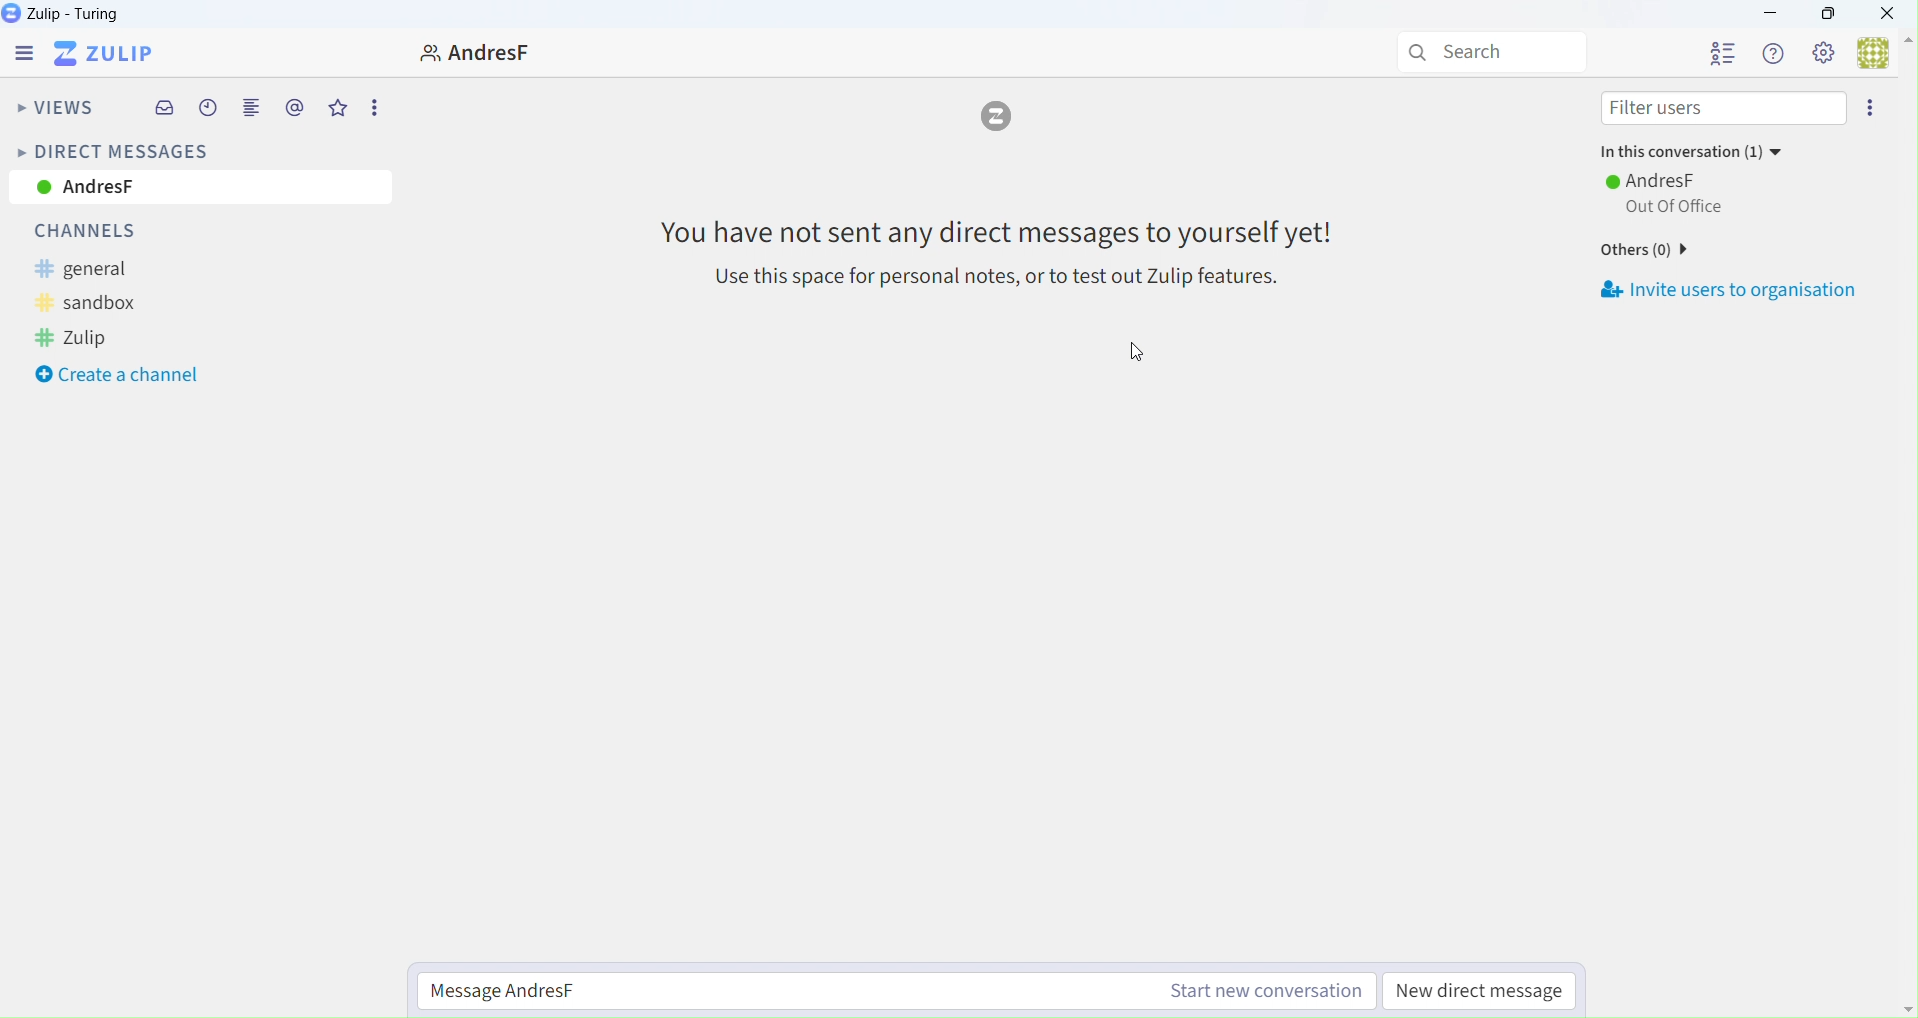  Describe the element at coordinates (295, 108) in the screenshot. I see `Mentions` at that location.